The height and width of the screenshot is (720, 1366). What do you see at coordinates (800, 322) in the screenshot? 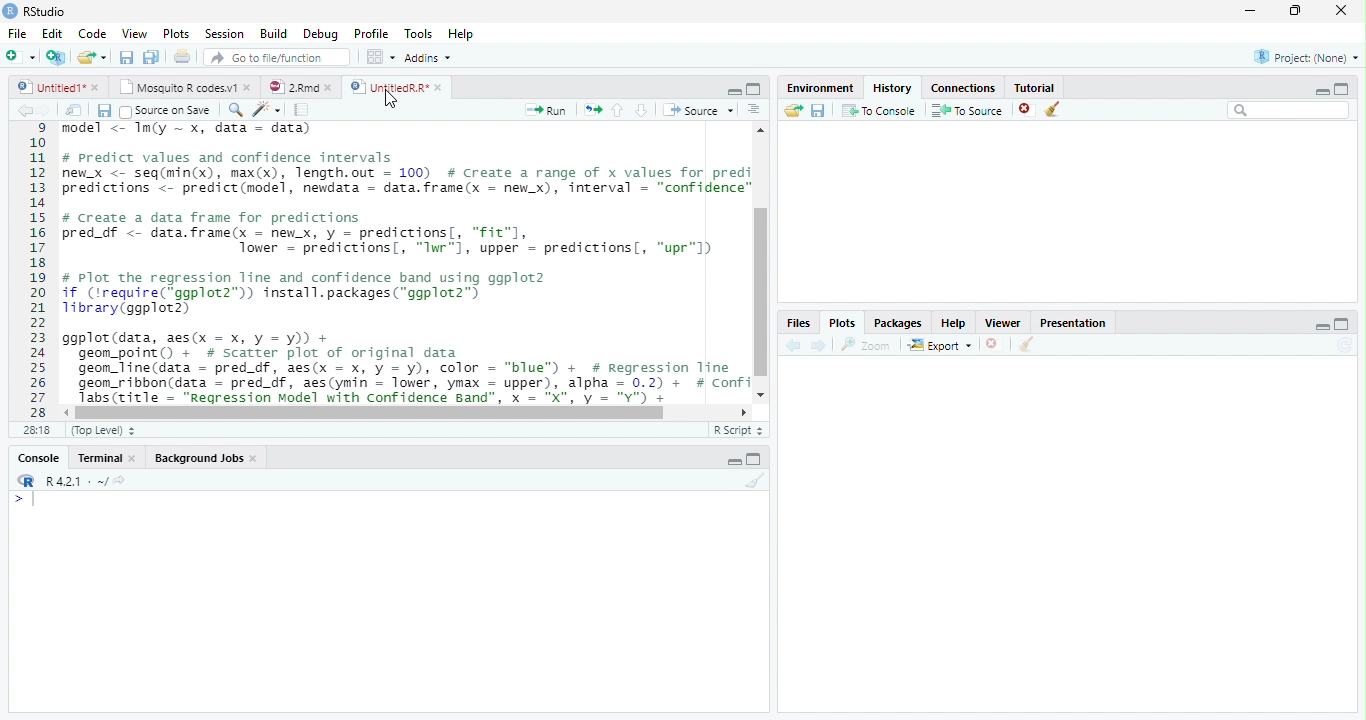
I see `Files` at bounding box center [800, 322].